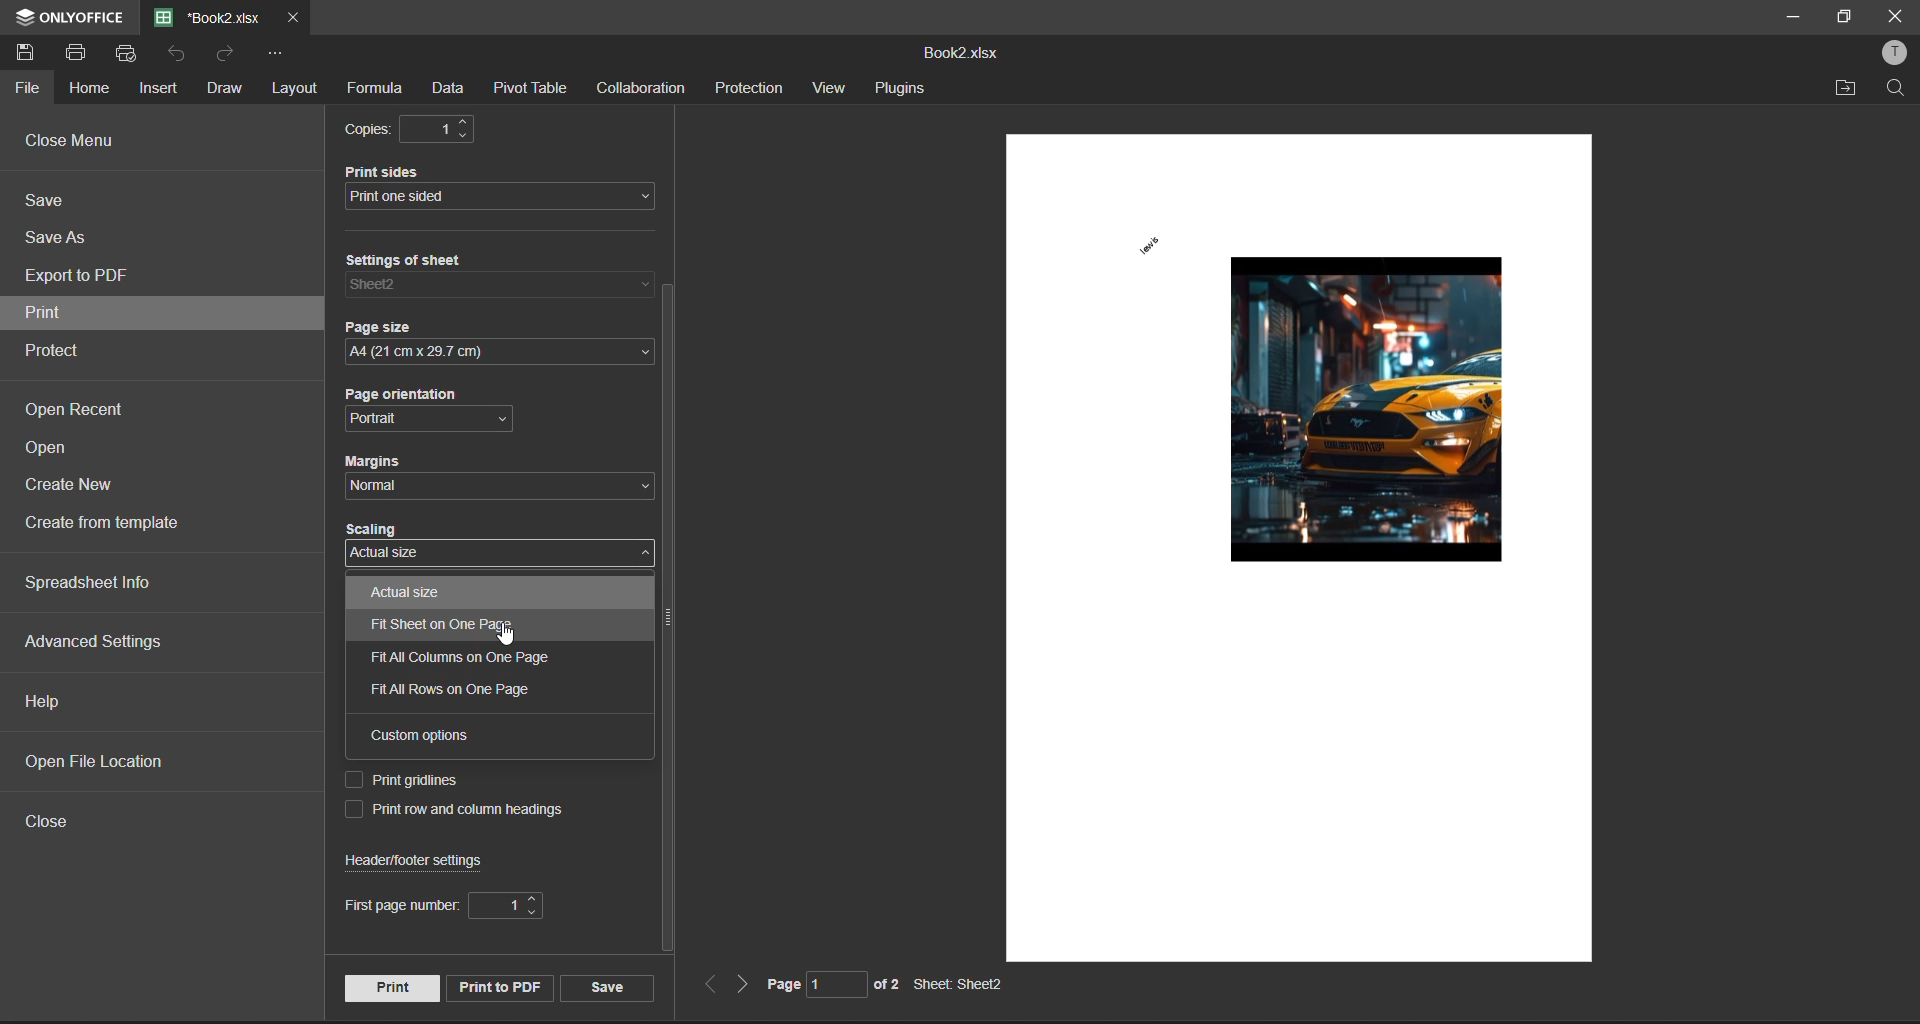 Image resolution: width=1920 pixels, height=1024 pixels. What do you see at coordinates (84, 53) in the screenshot?
I see `print` at bounding box center [84, 53].